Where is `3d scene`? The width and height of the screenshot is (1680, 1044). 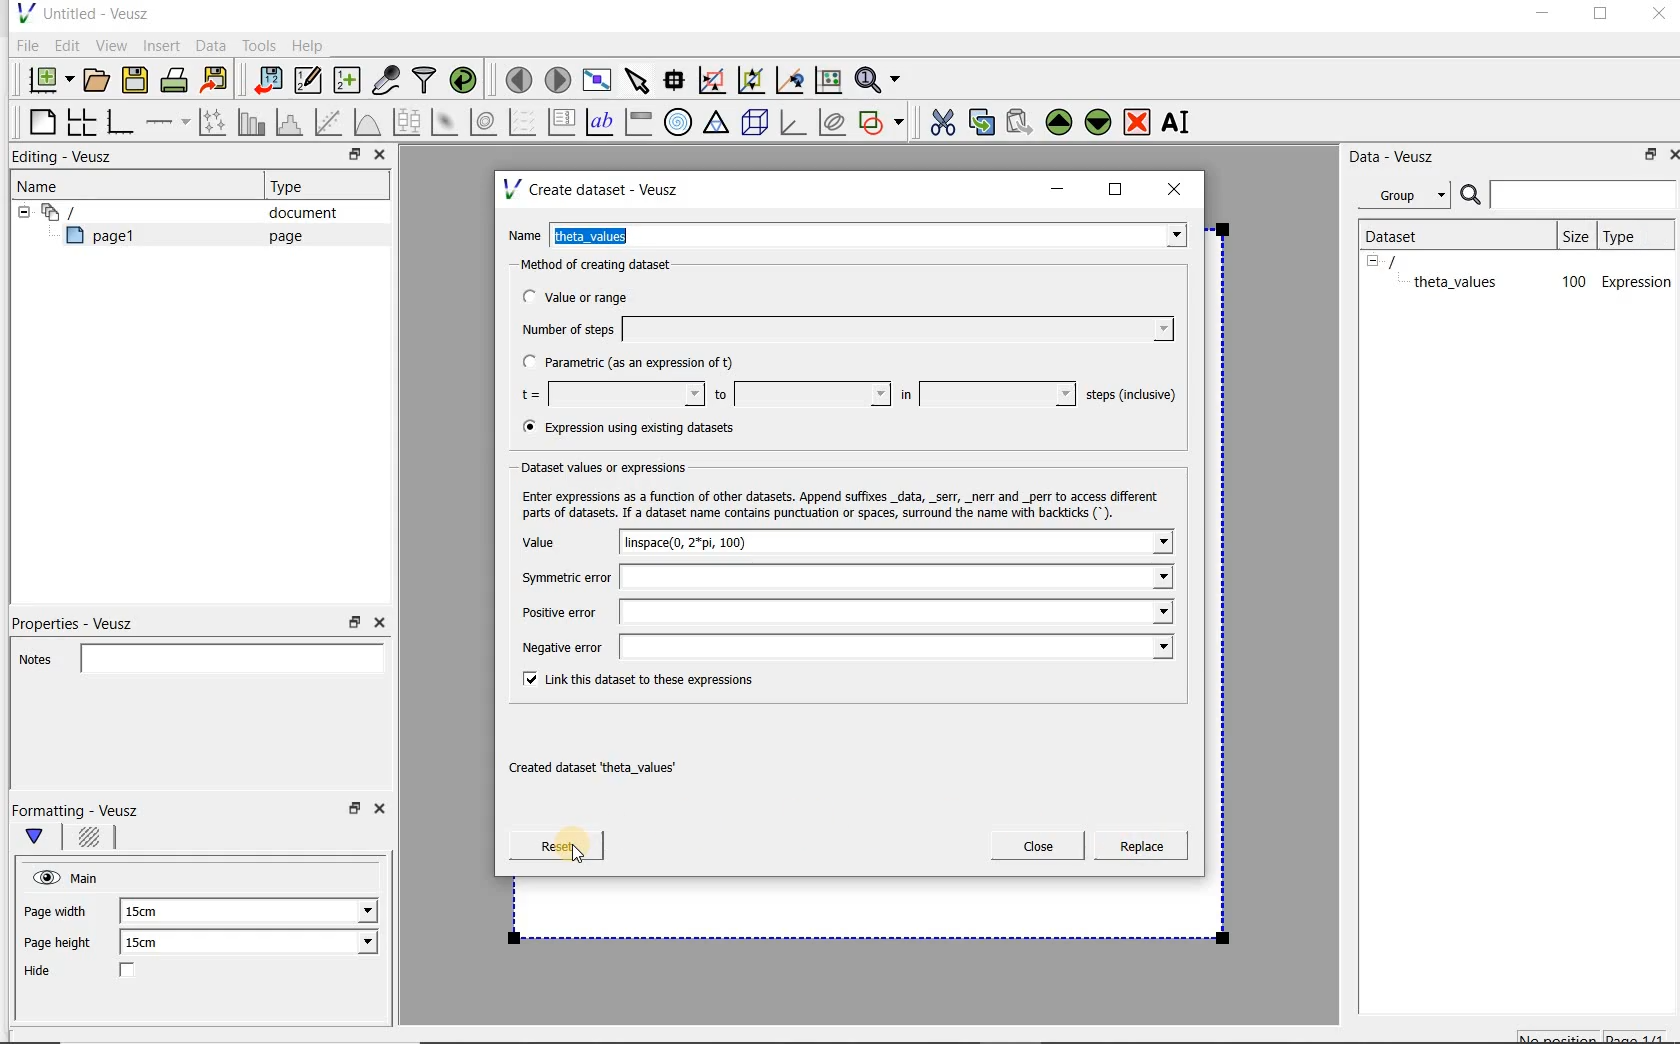 3d scene is located at coordinates (756, 124).